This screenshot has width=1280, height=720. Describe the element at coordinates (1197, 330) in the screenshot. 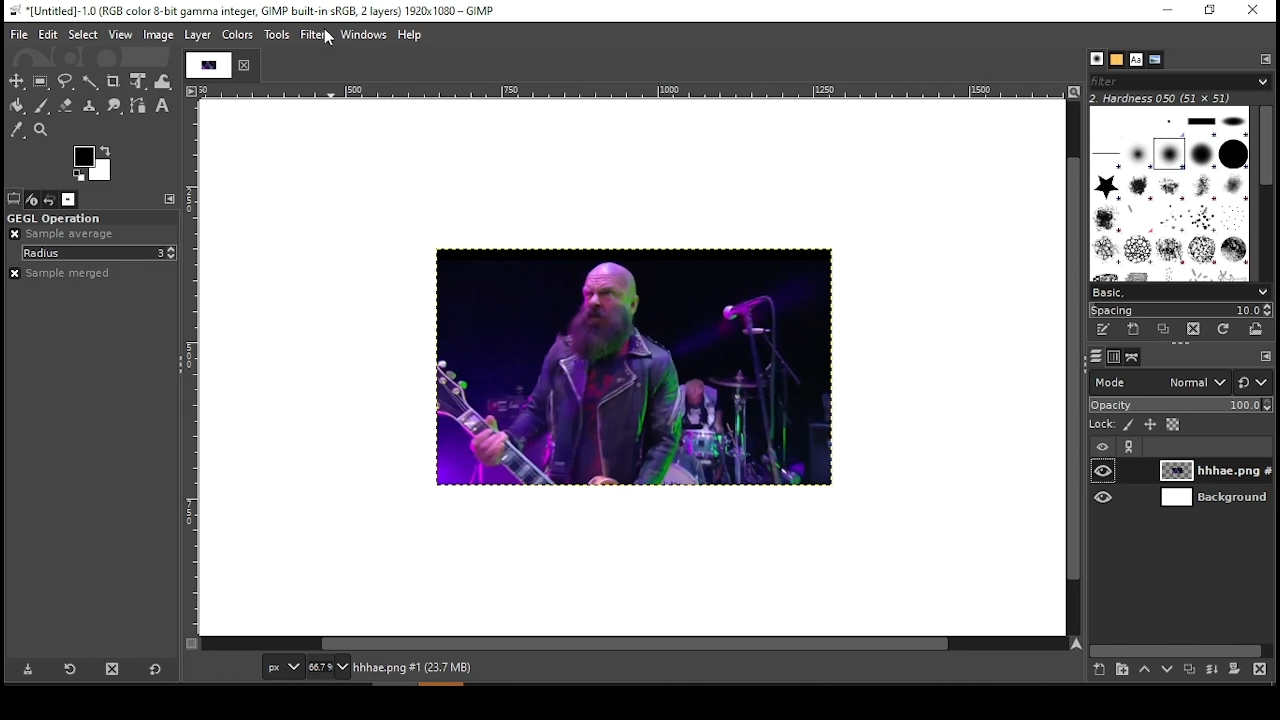

I see `delete brush` at that location.